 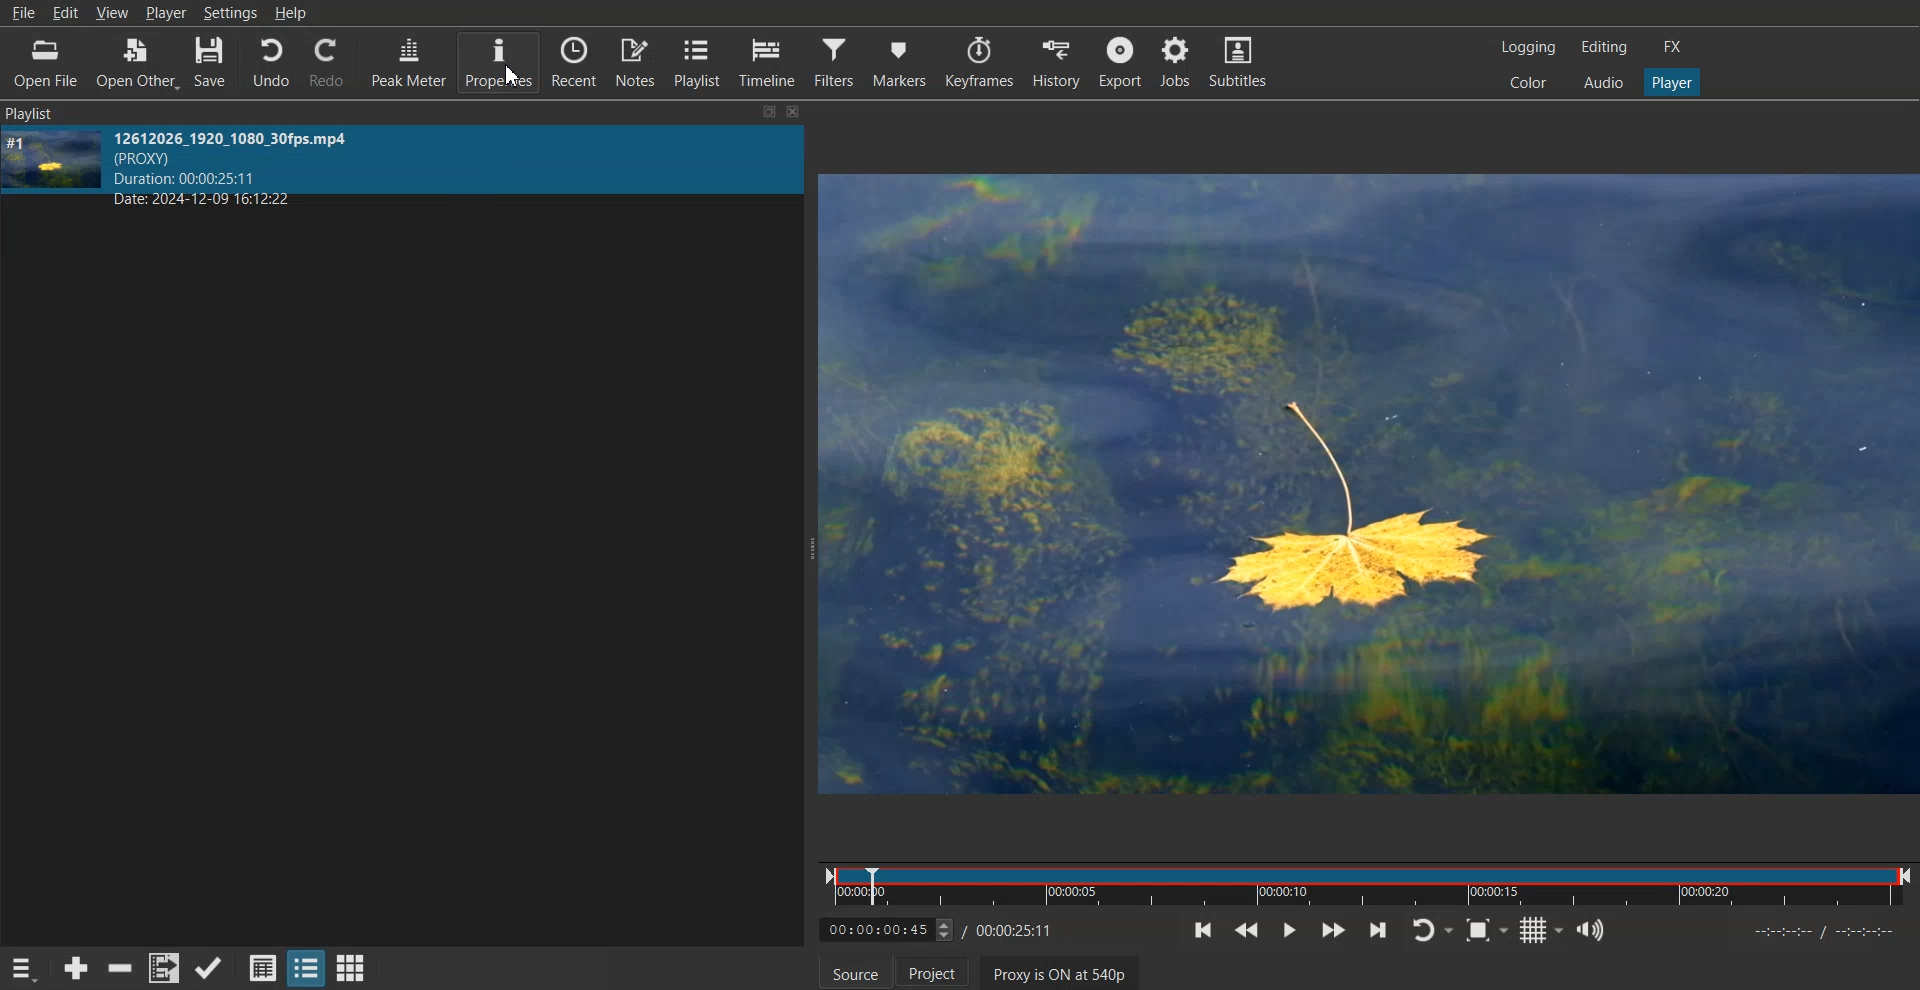 I want to click on Recent, so click(x=574, y=62).